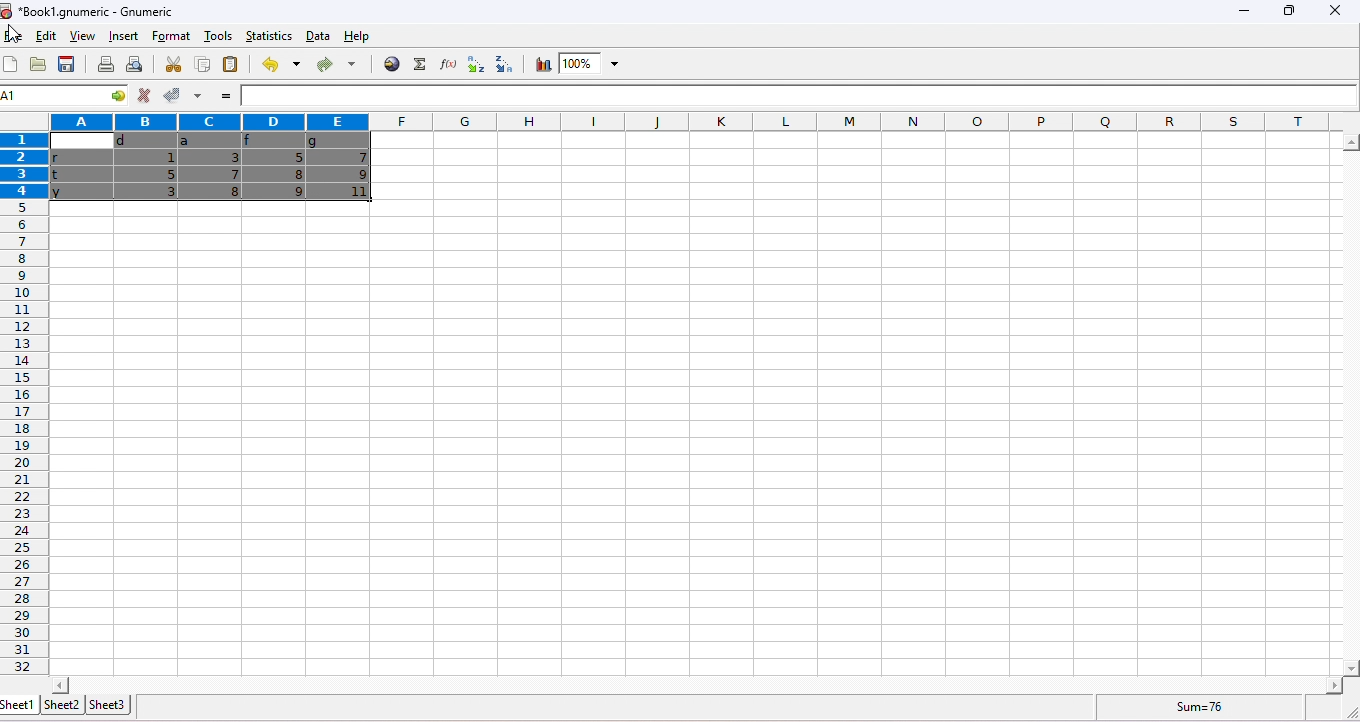  What do you see at coordinates (392, 63) in the screenshot?
I see `insert hyperlink` at bounding box center [392, 63].